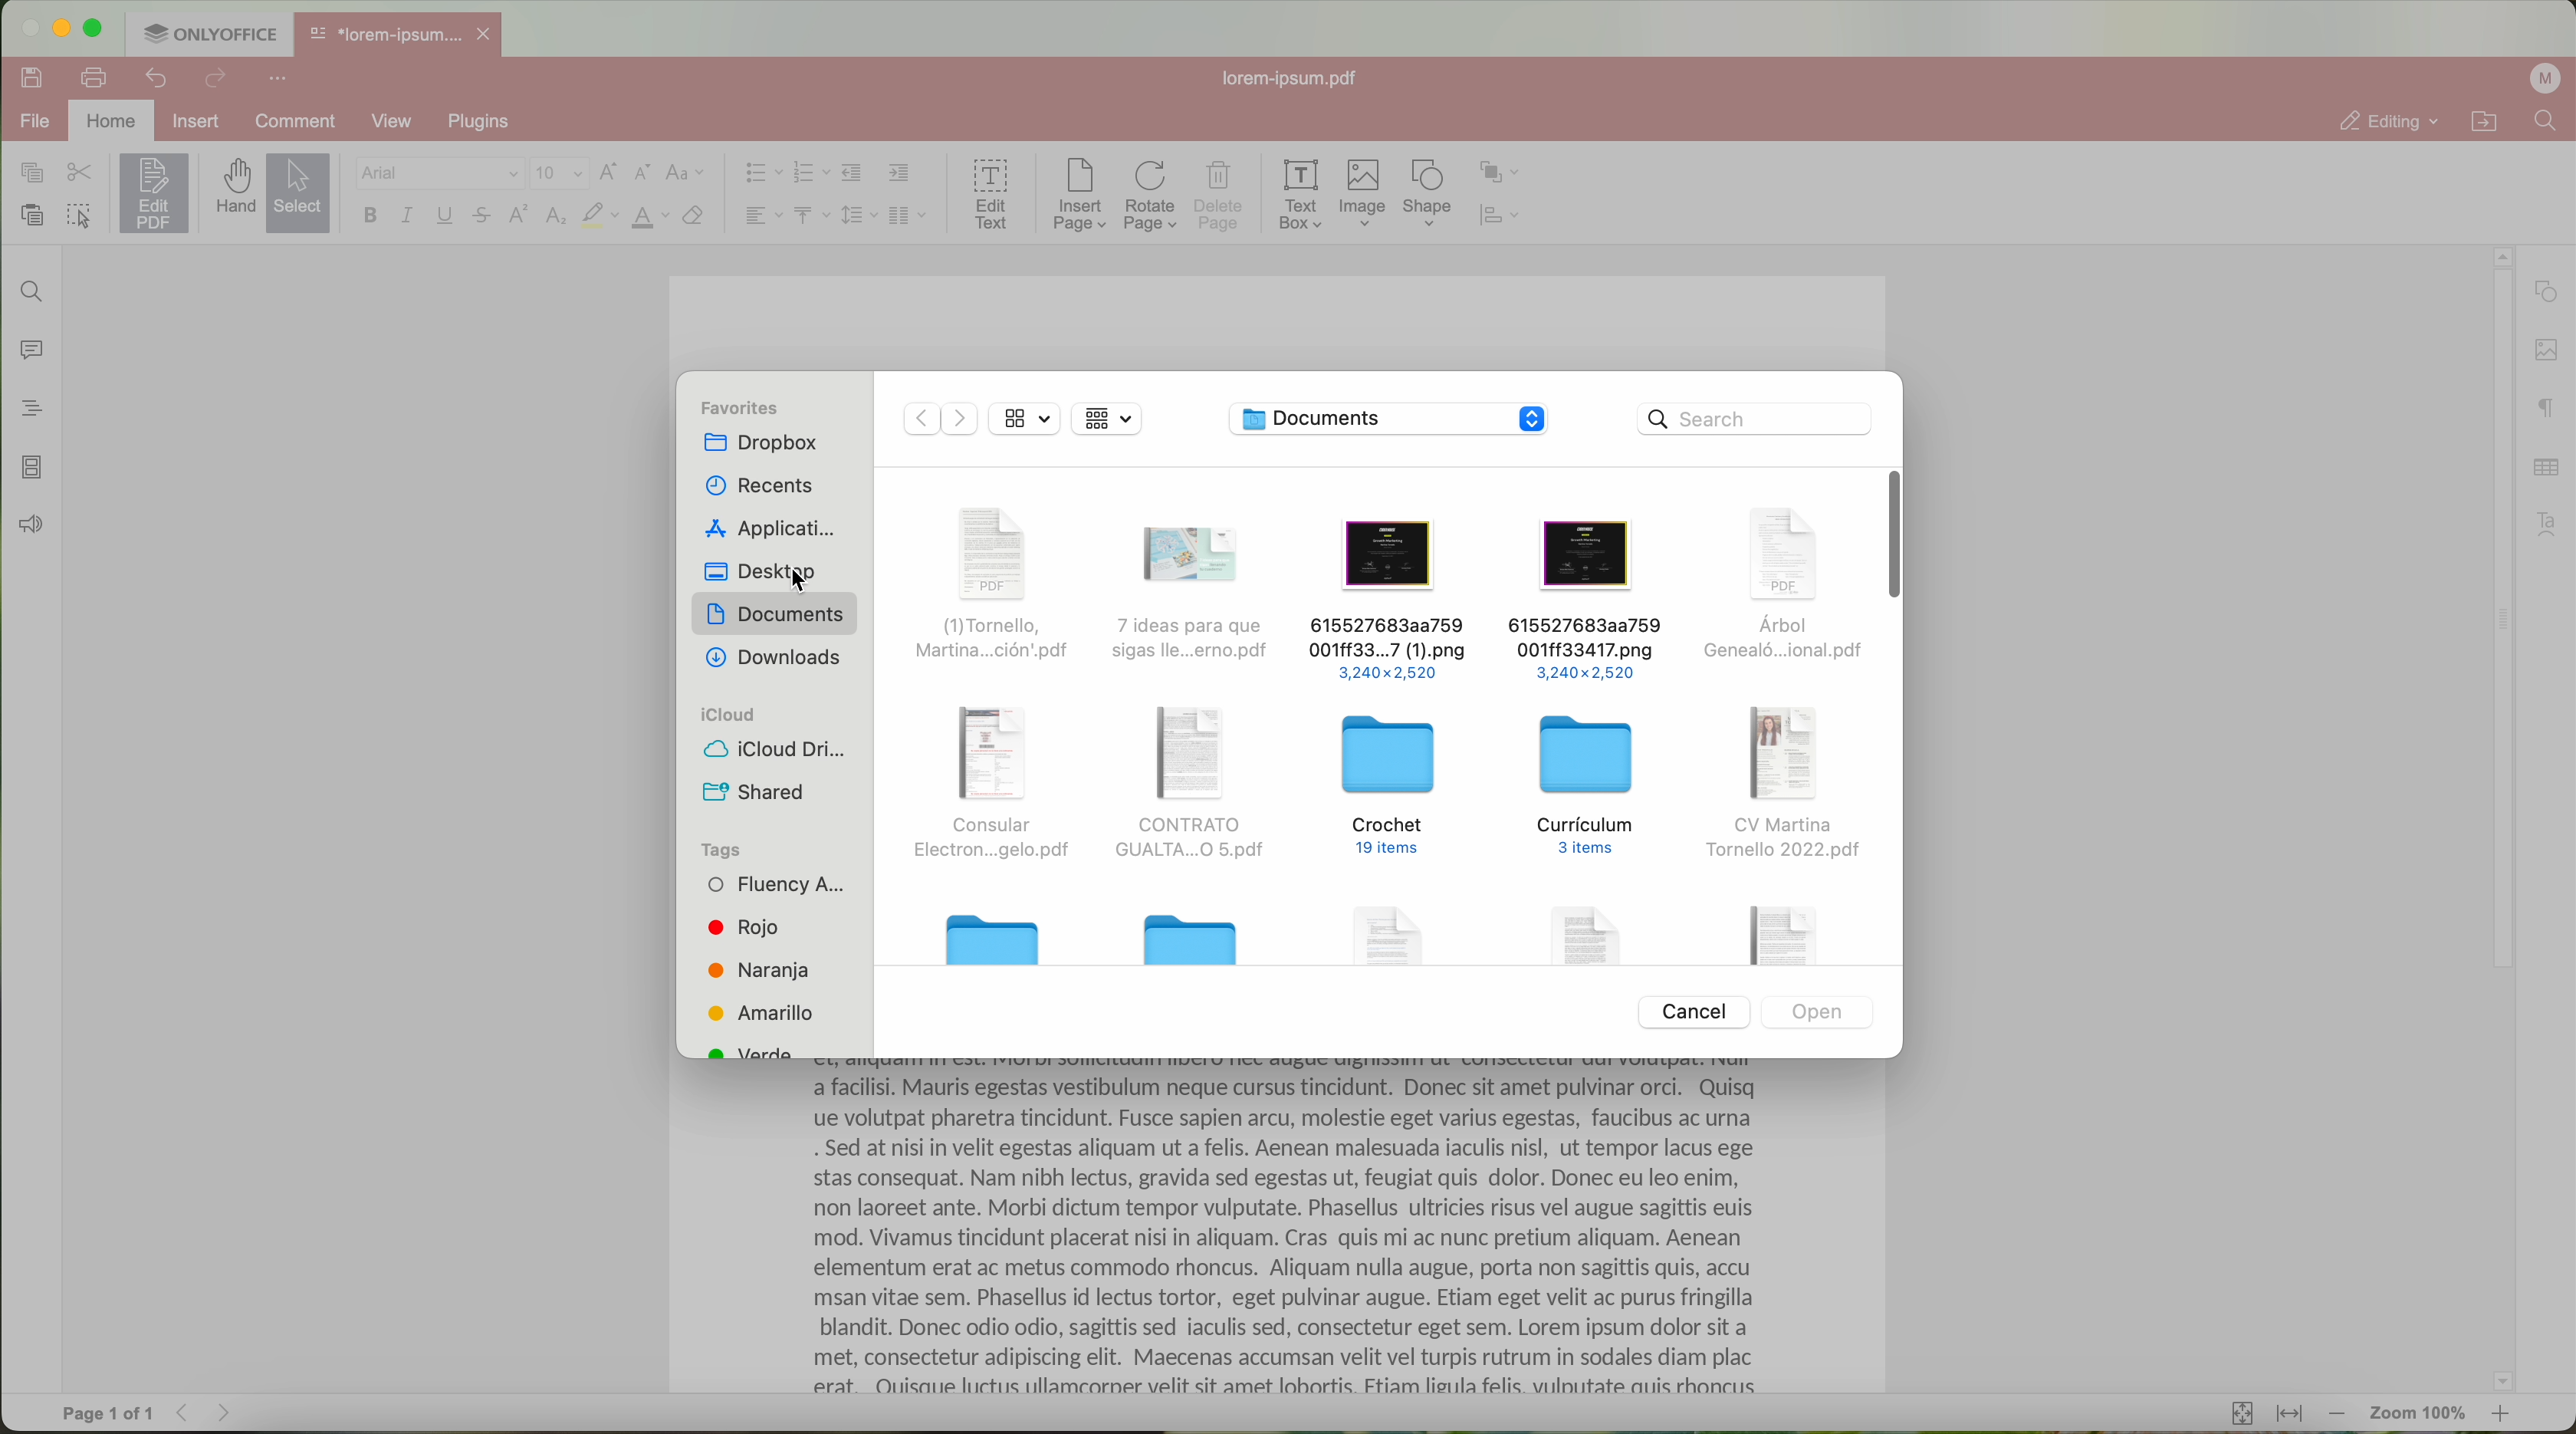 This screenshot has width=2576, height=1434. I want to click on Image, so click(1364, 195).